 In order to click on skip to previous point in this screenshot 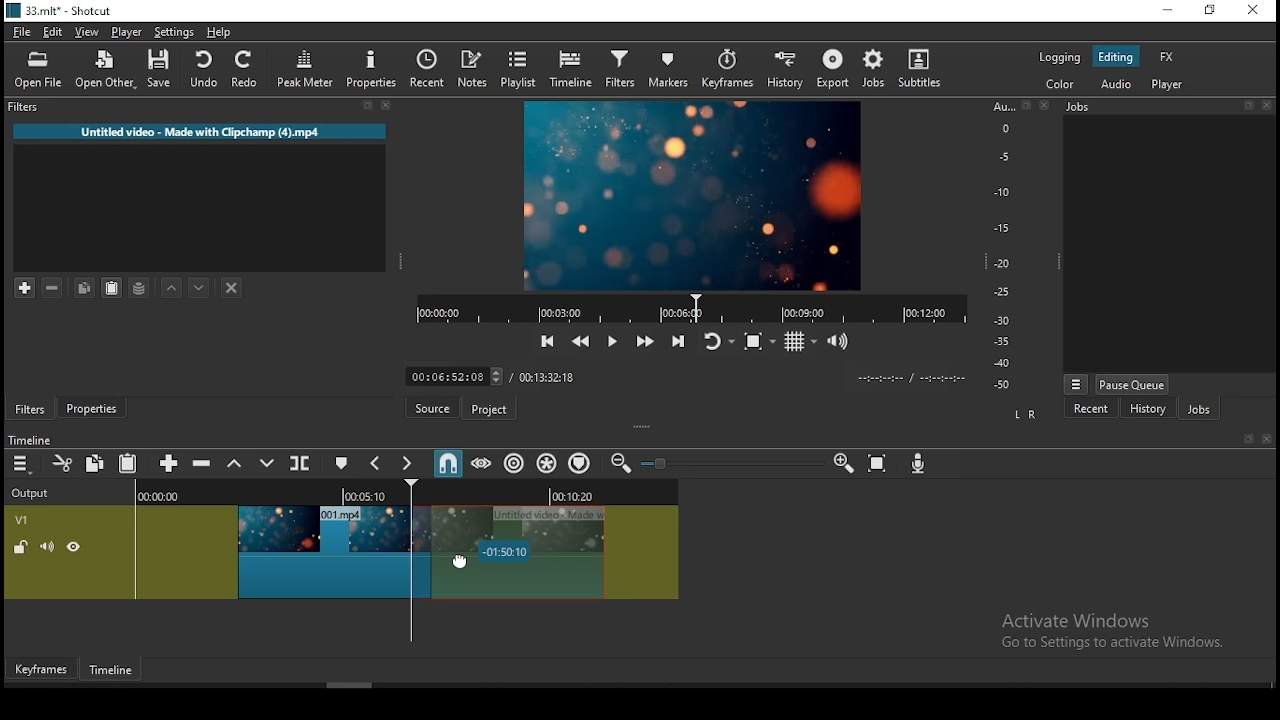, I will do `click(548, 342)`.